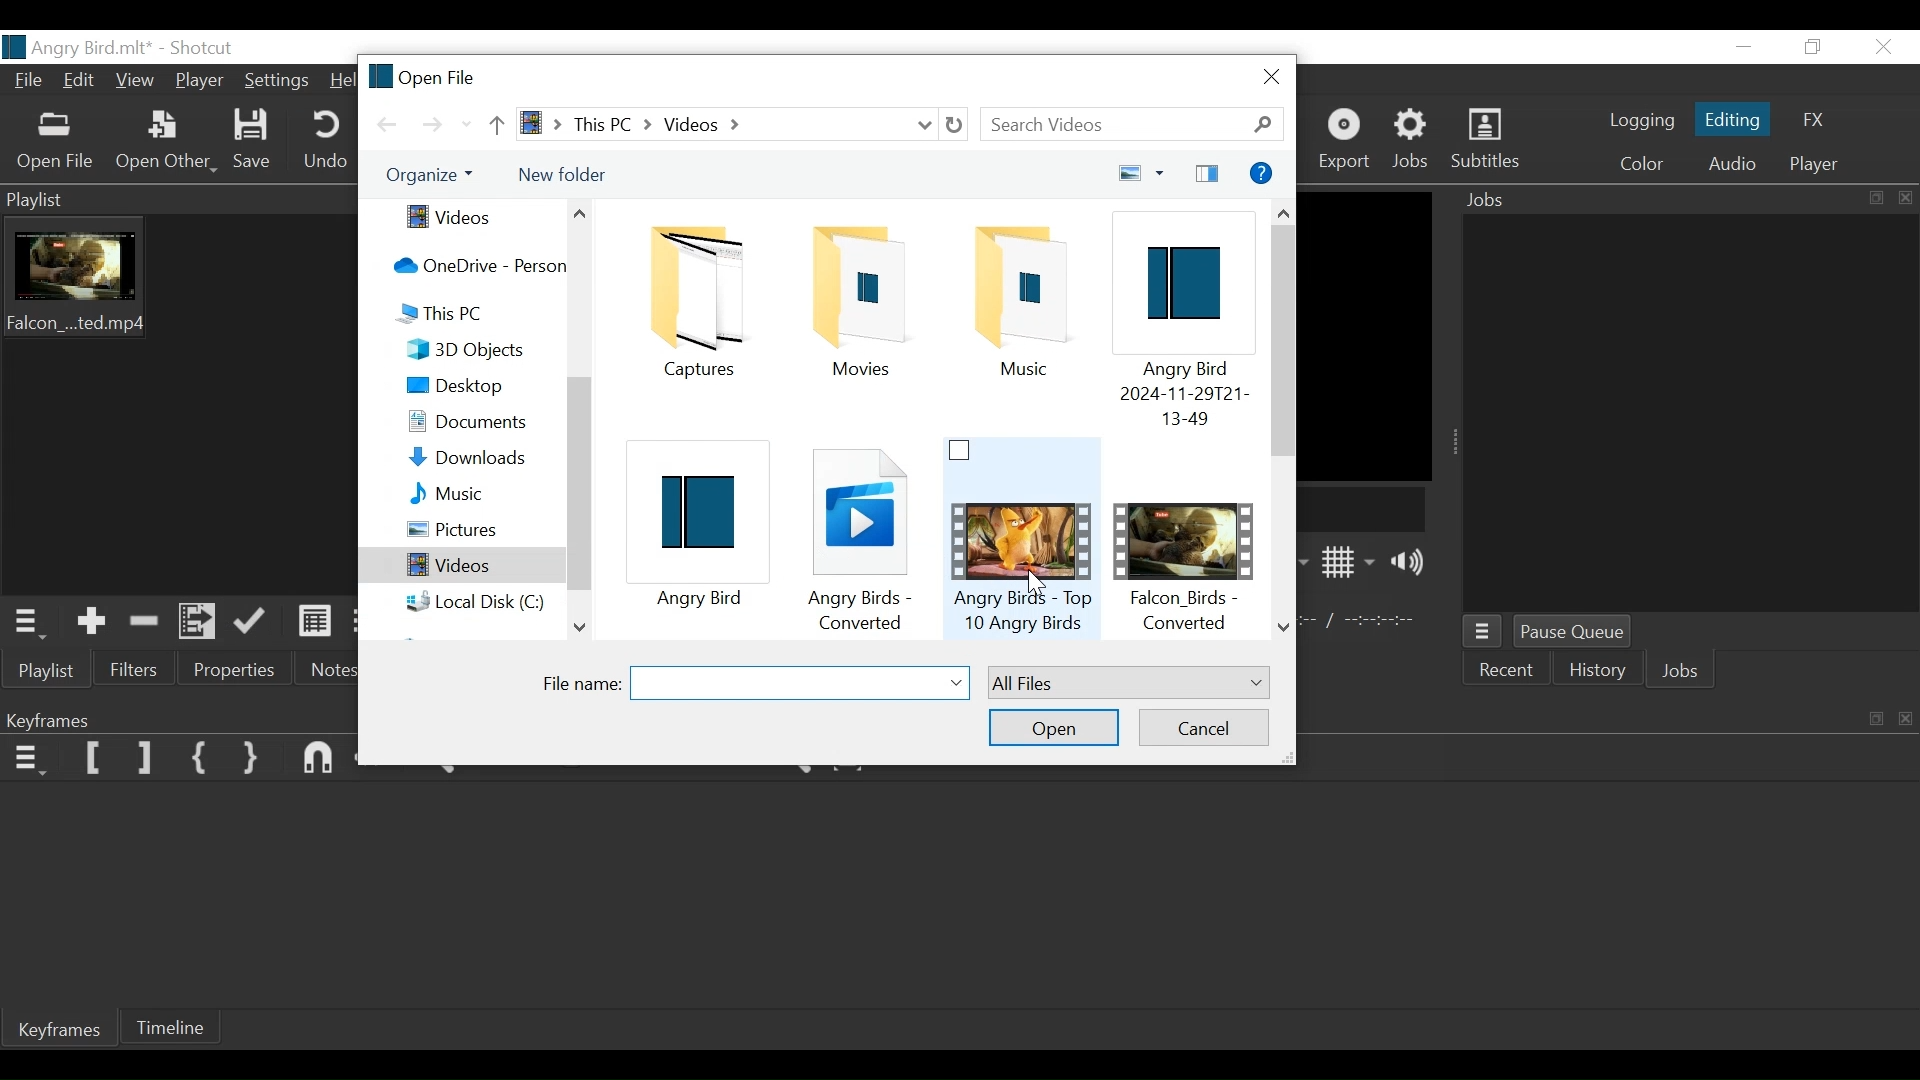 The width and height of the screenshot is (1920, 1080). Describe the element at coordinates (472, 265) in the screenshot. I see `OneDrive` at that location.